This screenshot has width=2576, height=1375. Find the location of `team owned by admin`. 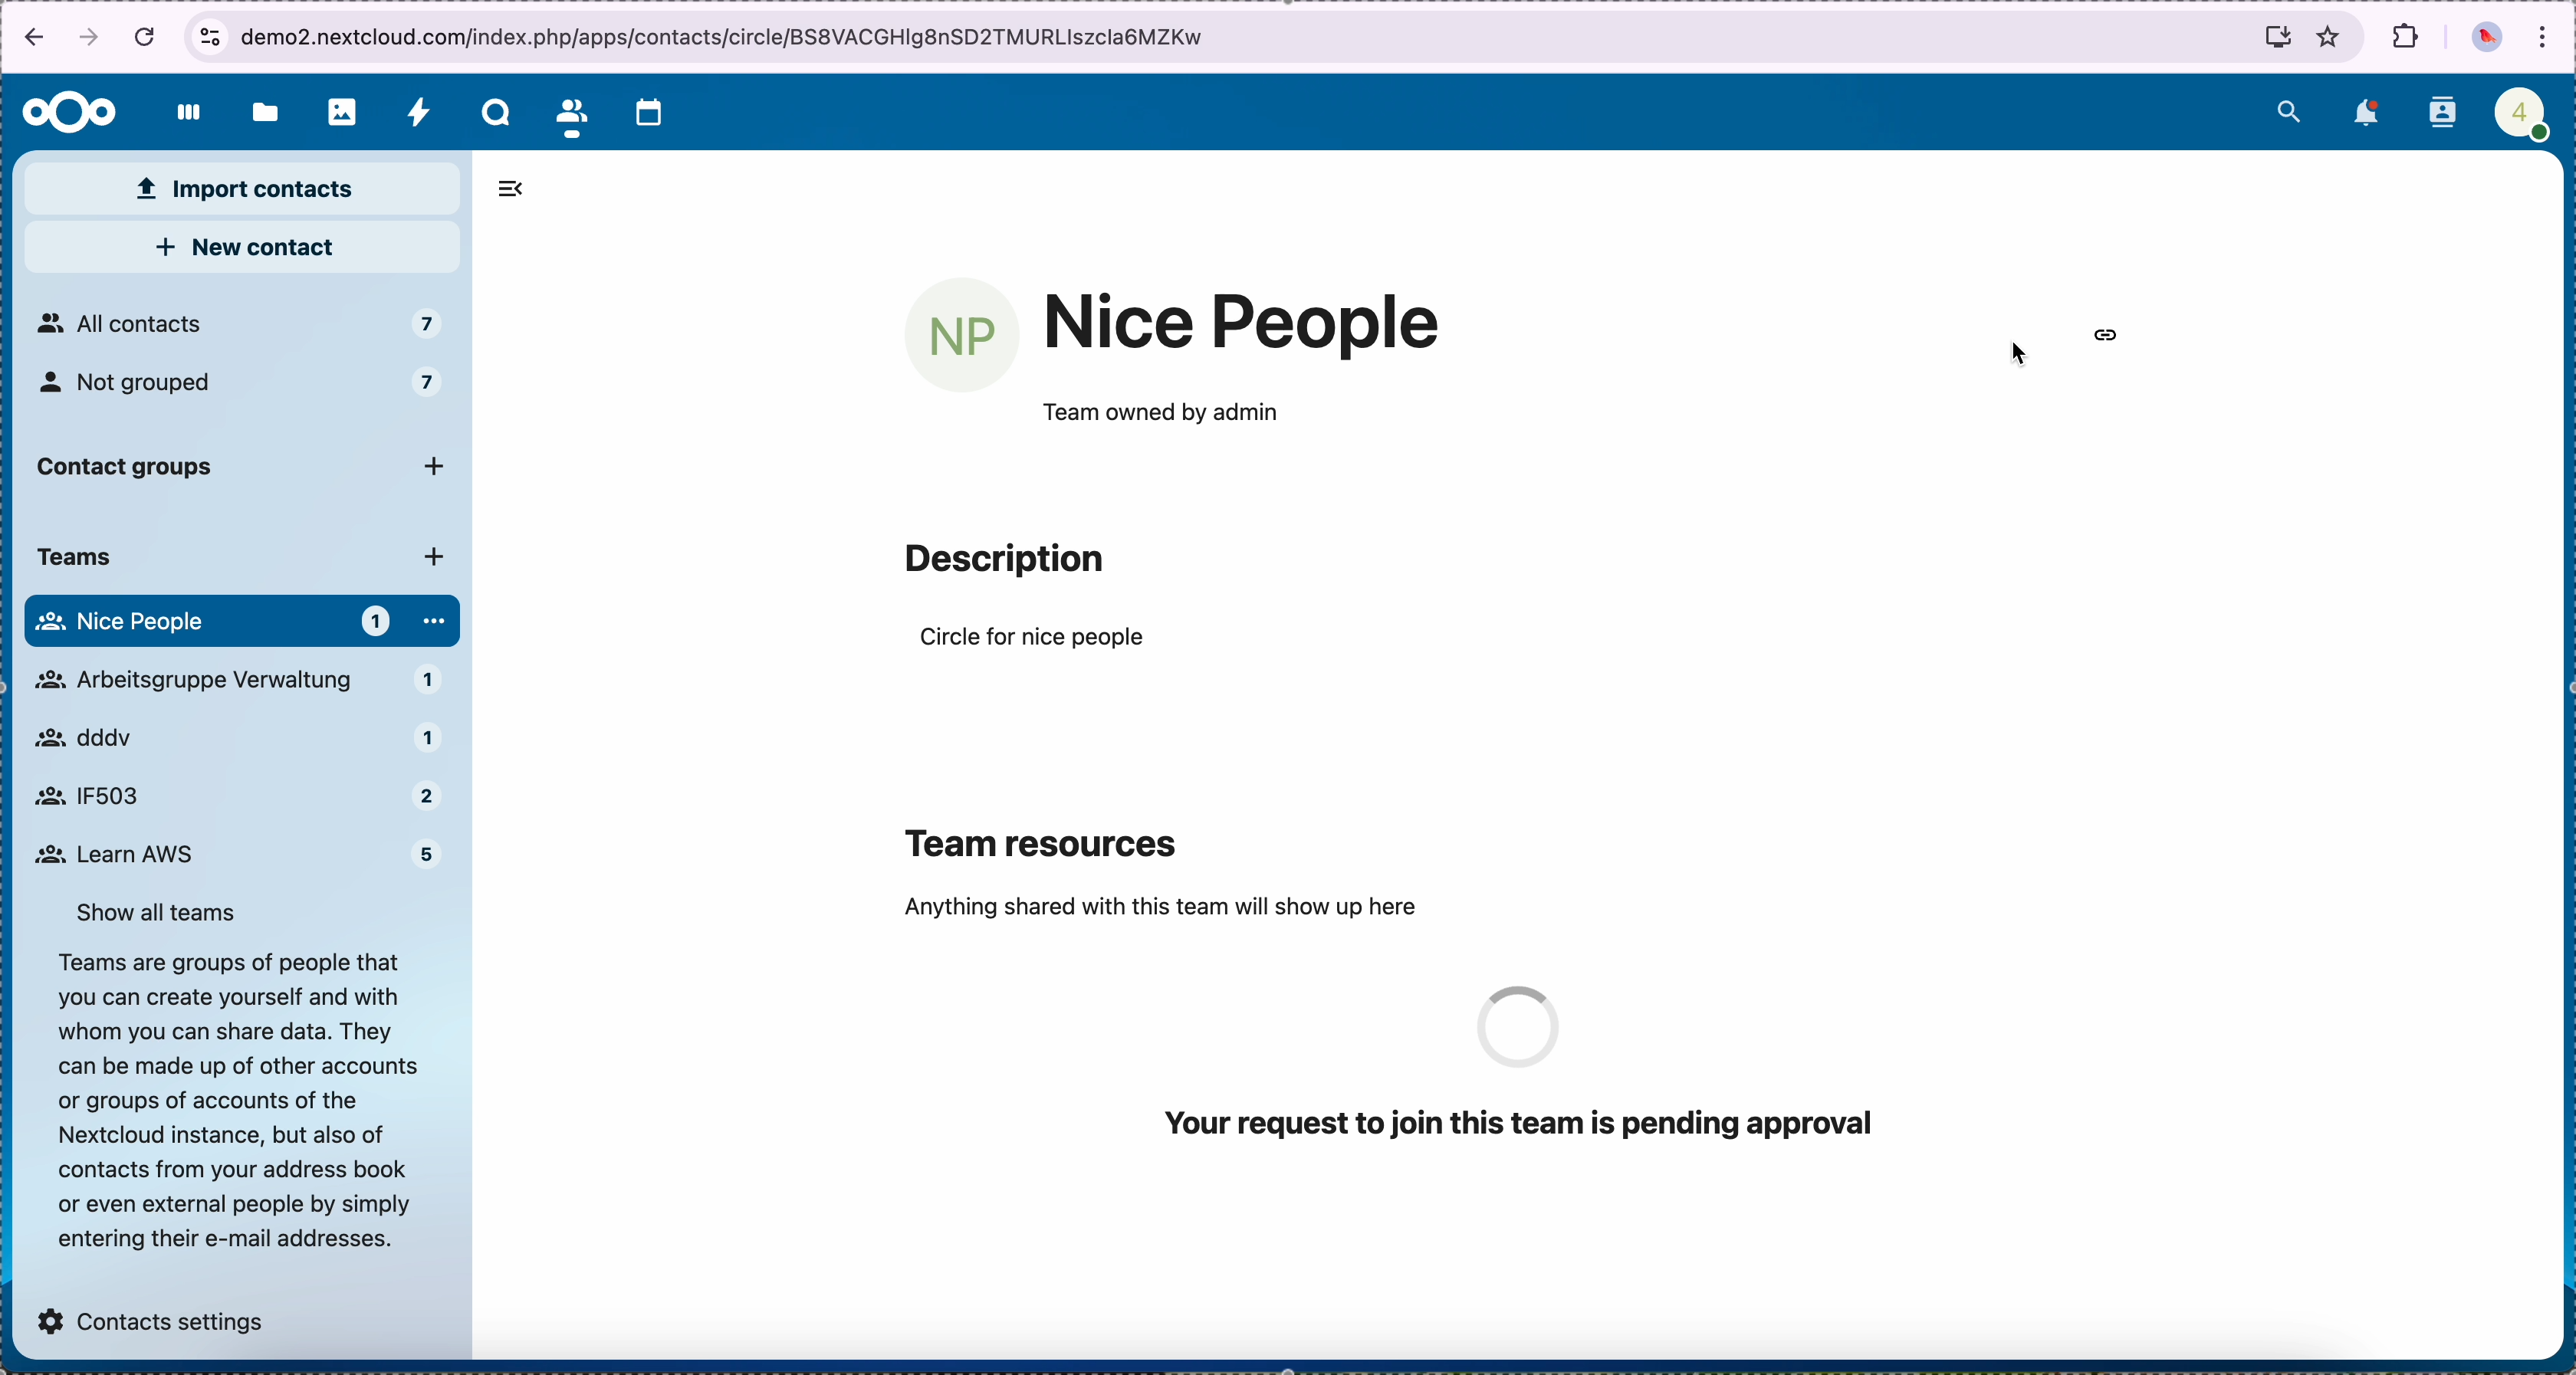

team owned by admin is located at coordinates (1159, 414).